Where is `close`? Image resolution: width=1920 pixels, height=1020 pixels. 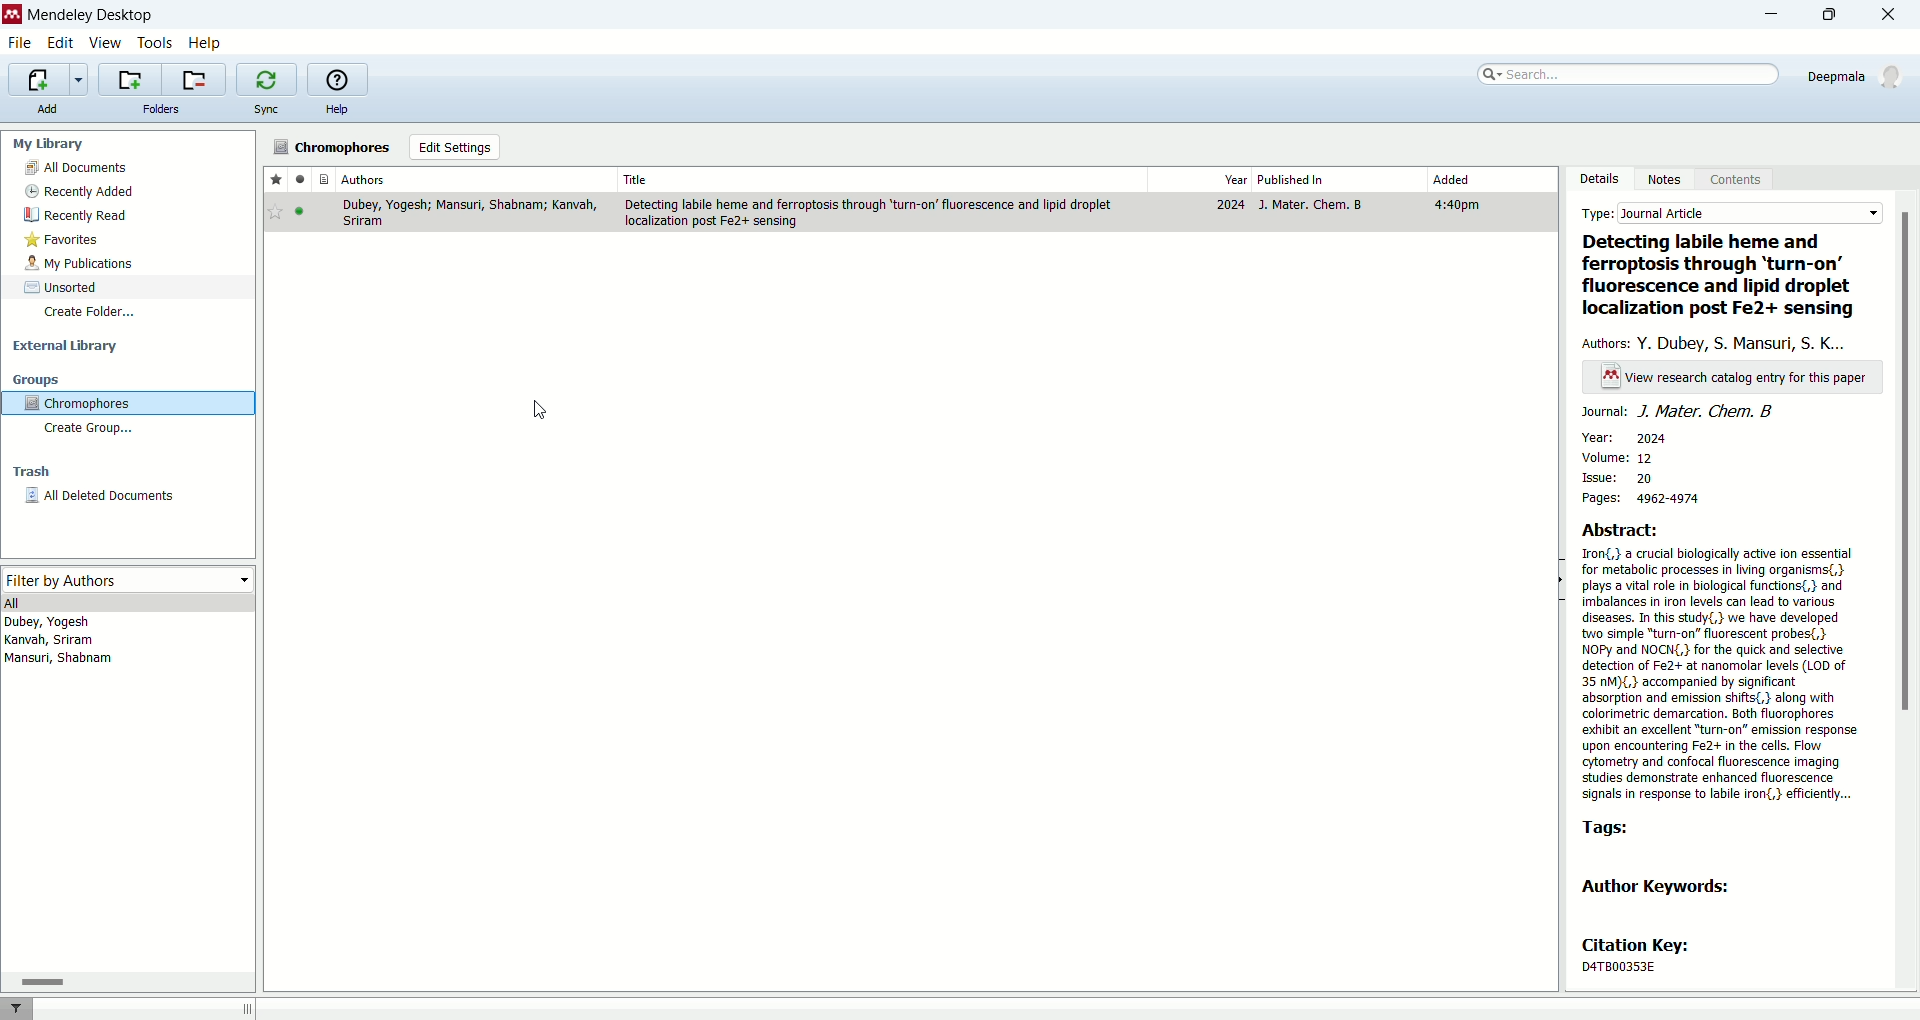
close is located at coordinates (1893, 14).